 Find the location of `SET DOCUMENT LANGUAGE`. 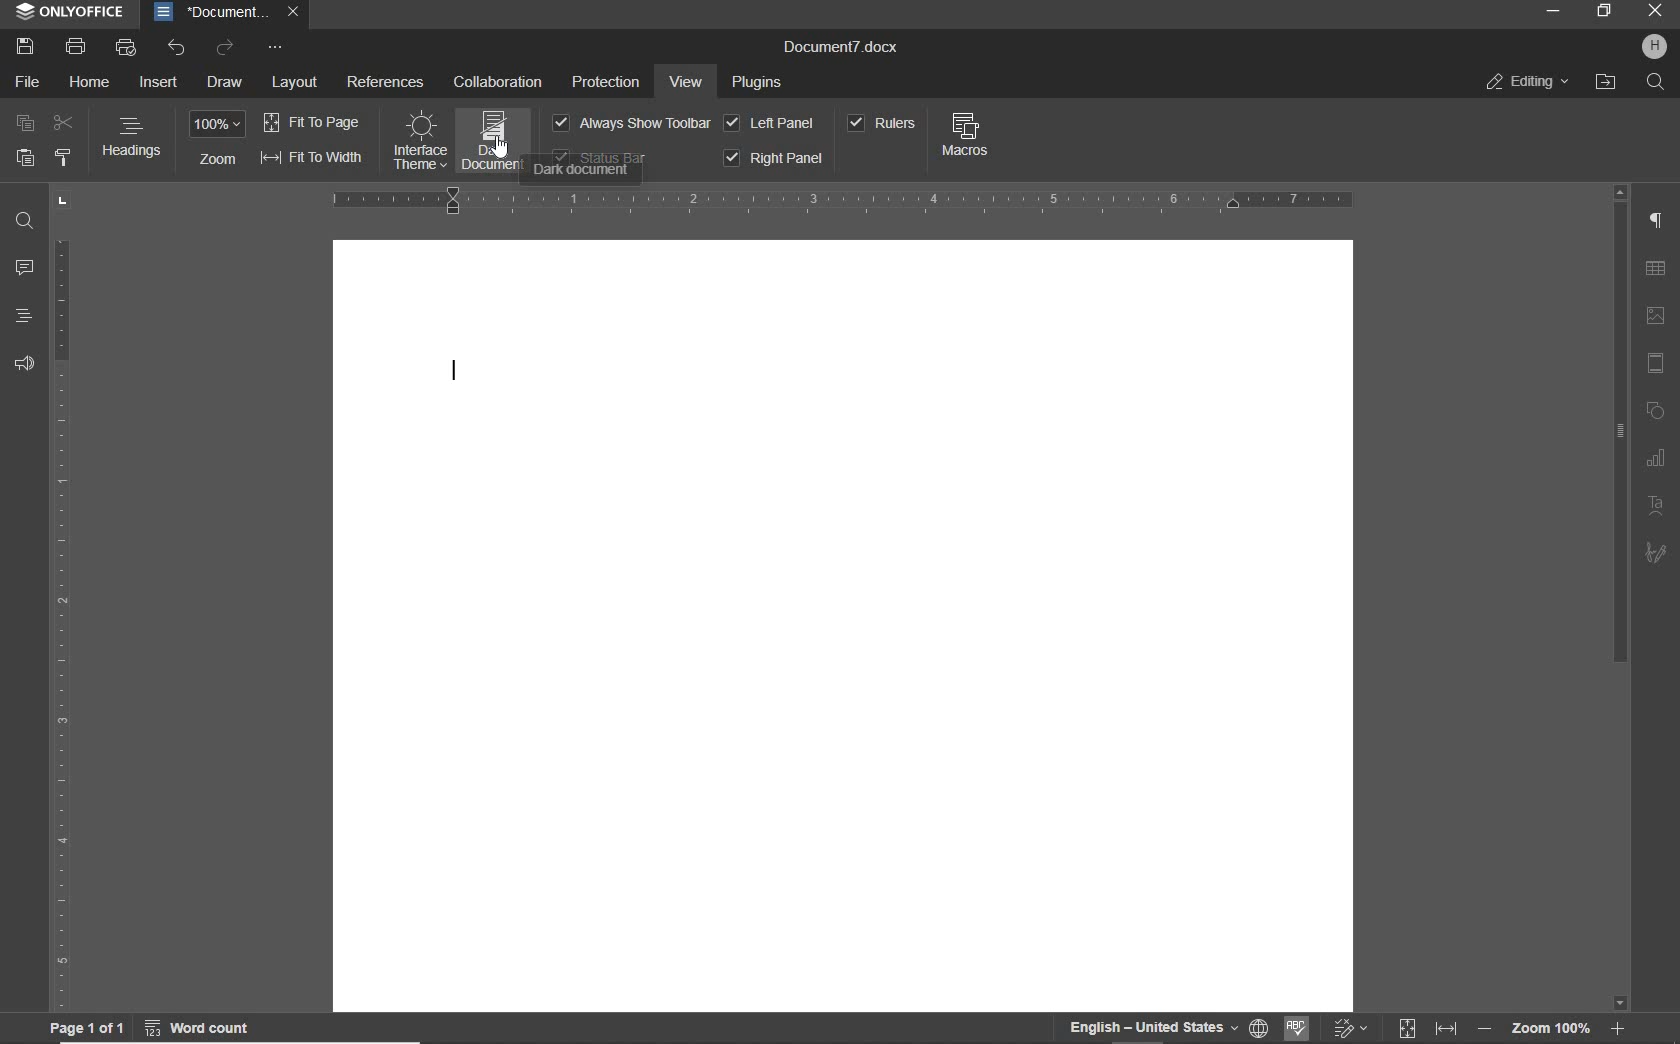

SET DOCUMENT LANGUAGE is located at coordinates (1257, 1027).